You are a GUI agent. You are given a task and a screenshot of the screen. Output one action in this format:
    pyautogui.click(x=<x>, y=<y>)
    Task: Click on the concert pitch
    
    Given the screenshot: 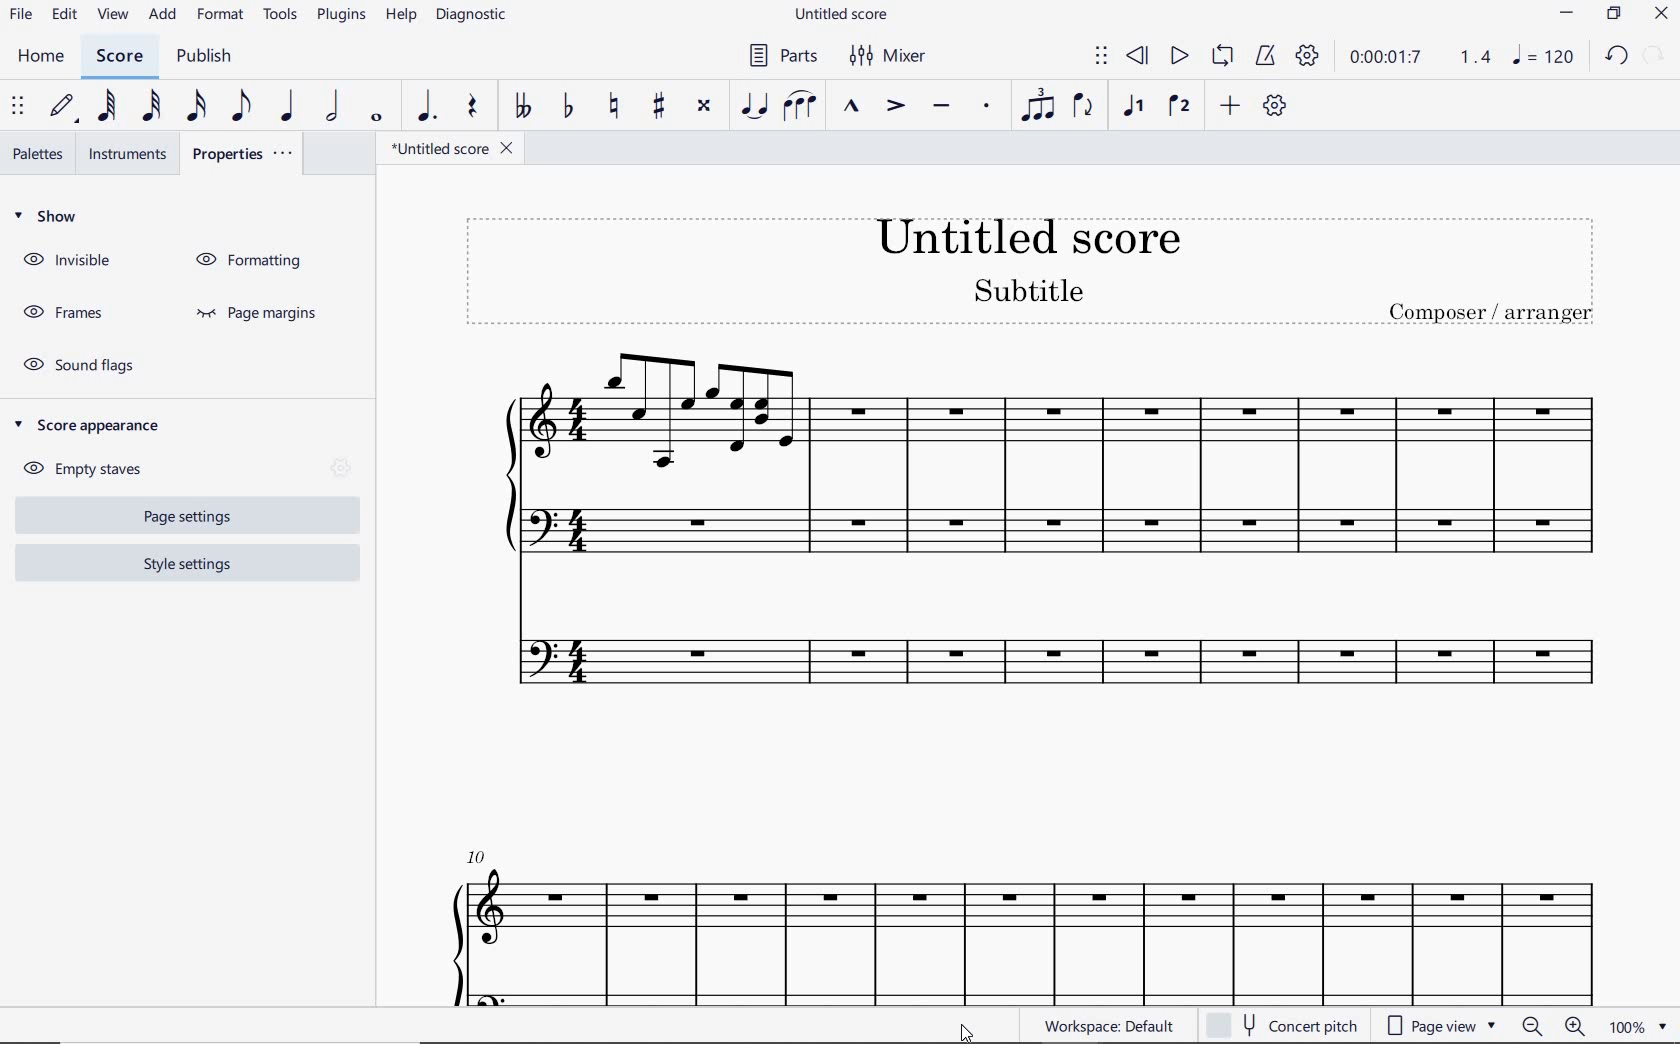 What is the action you would take?
    pyautogui.click(x=1286, y=1025)
    